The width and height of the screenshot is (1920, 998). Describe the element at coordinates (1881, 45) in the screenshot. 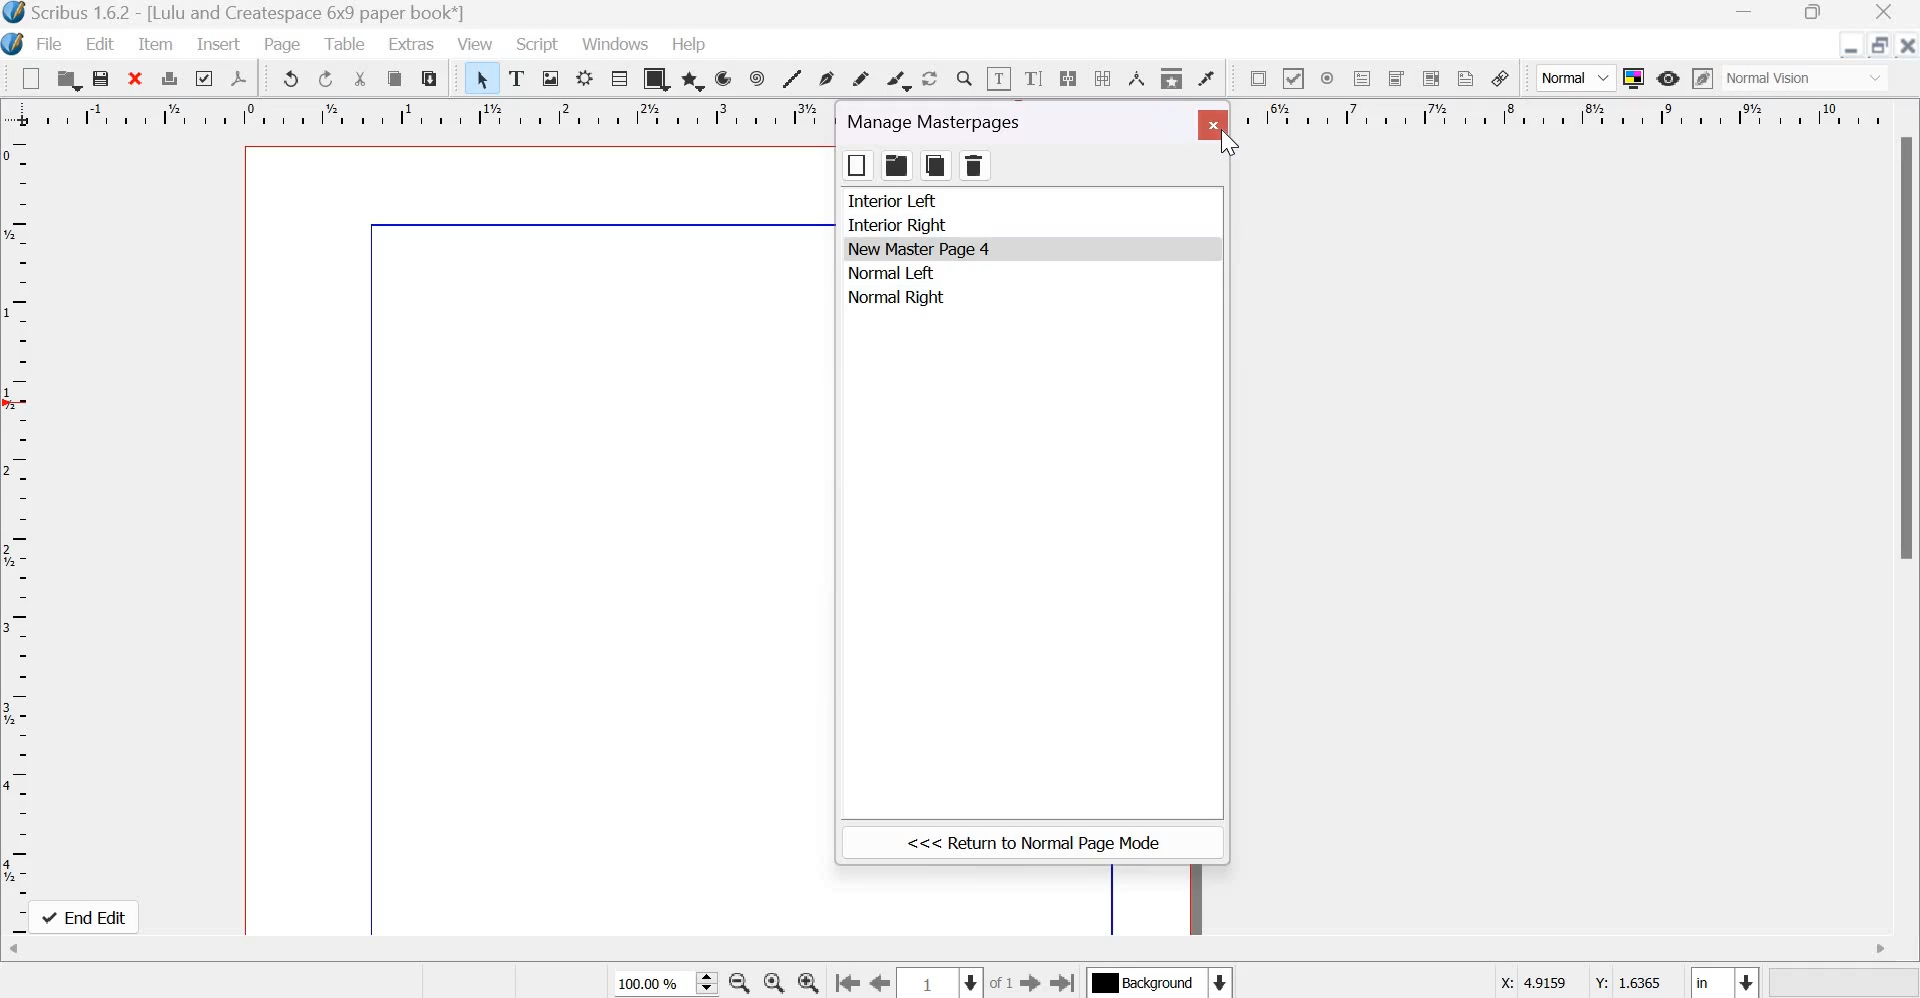

I see `resize` at that location.